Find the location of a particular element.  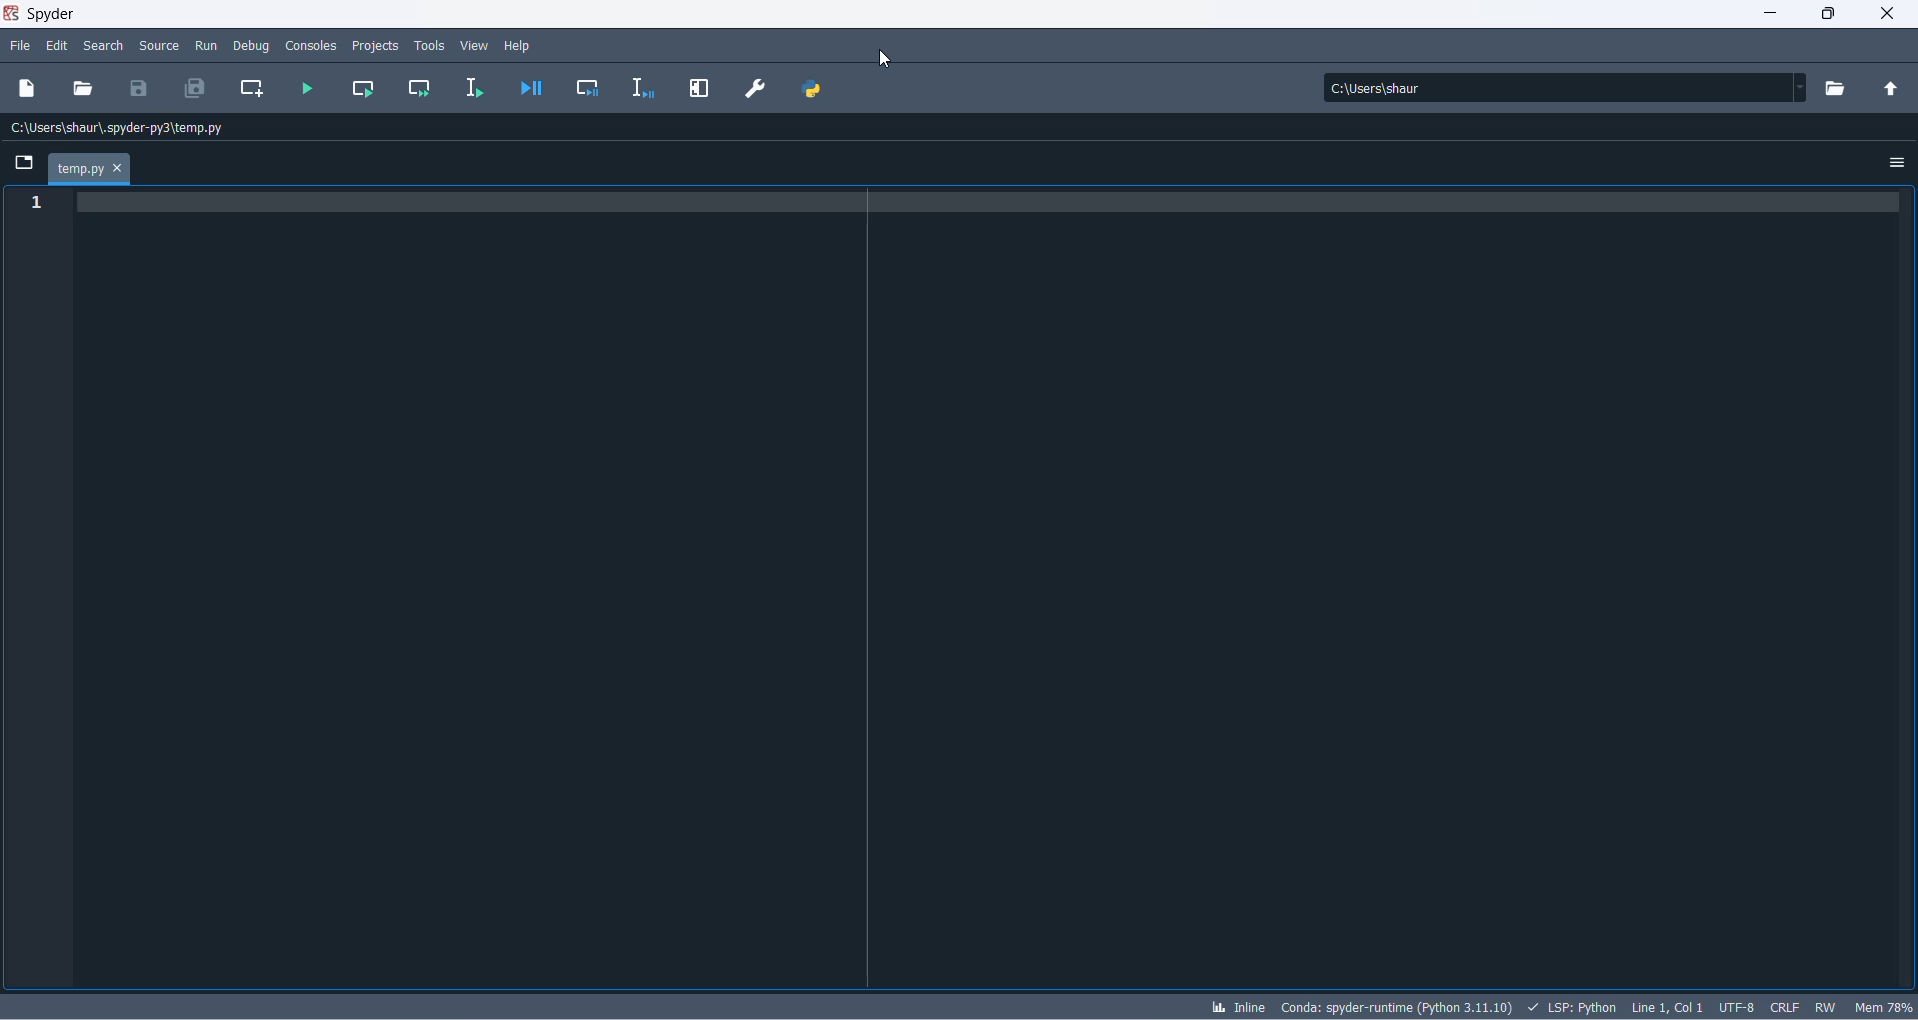

PYTHON PATH MANAGER is located at coordinates (811, 86).